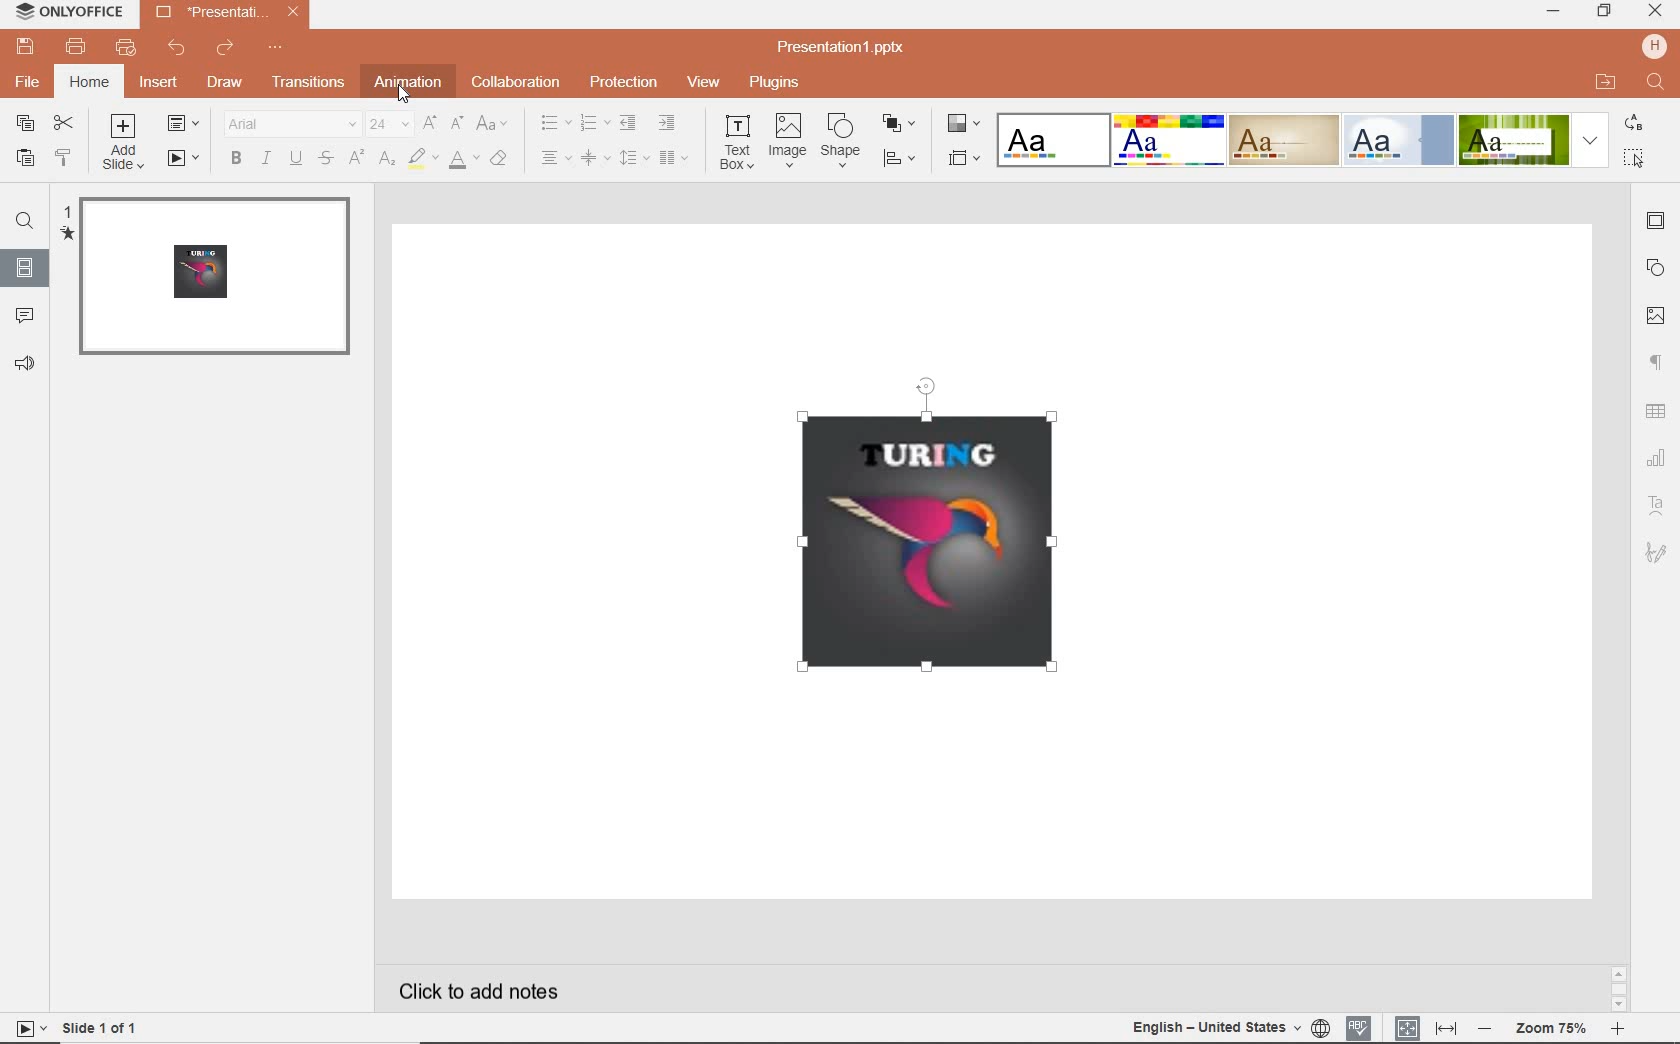  I want to click on save, so click(25, 46).